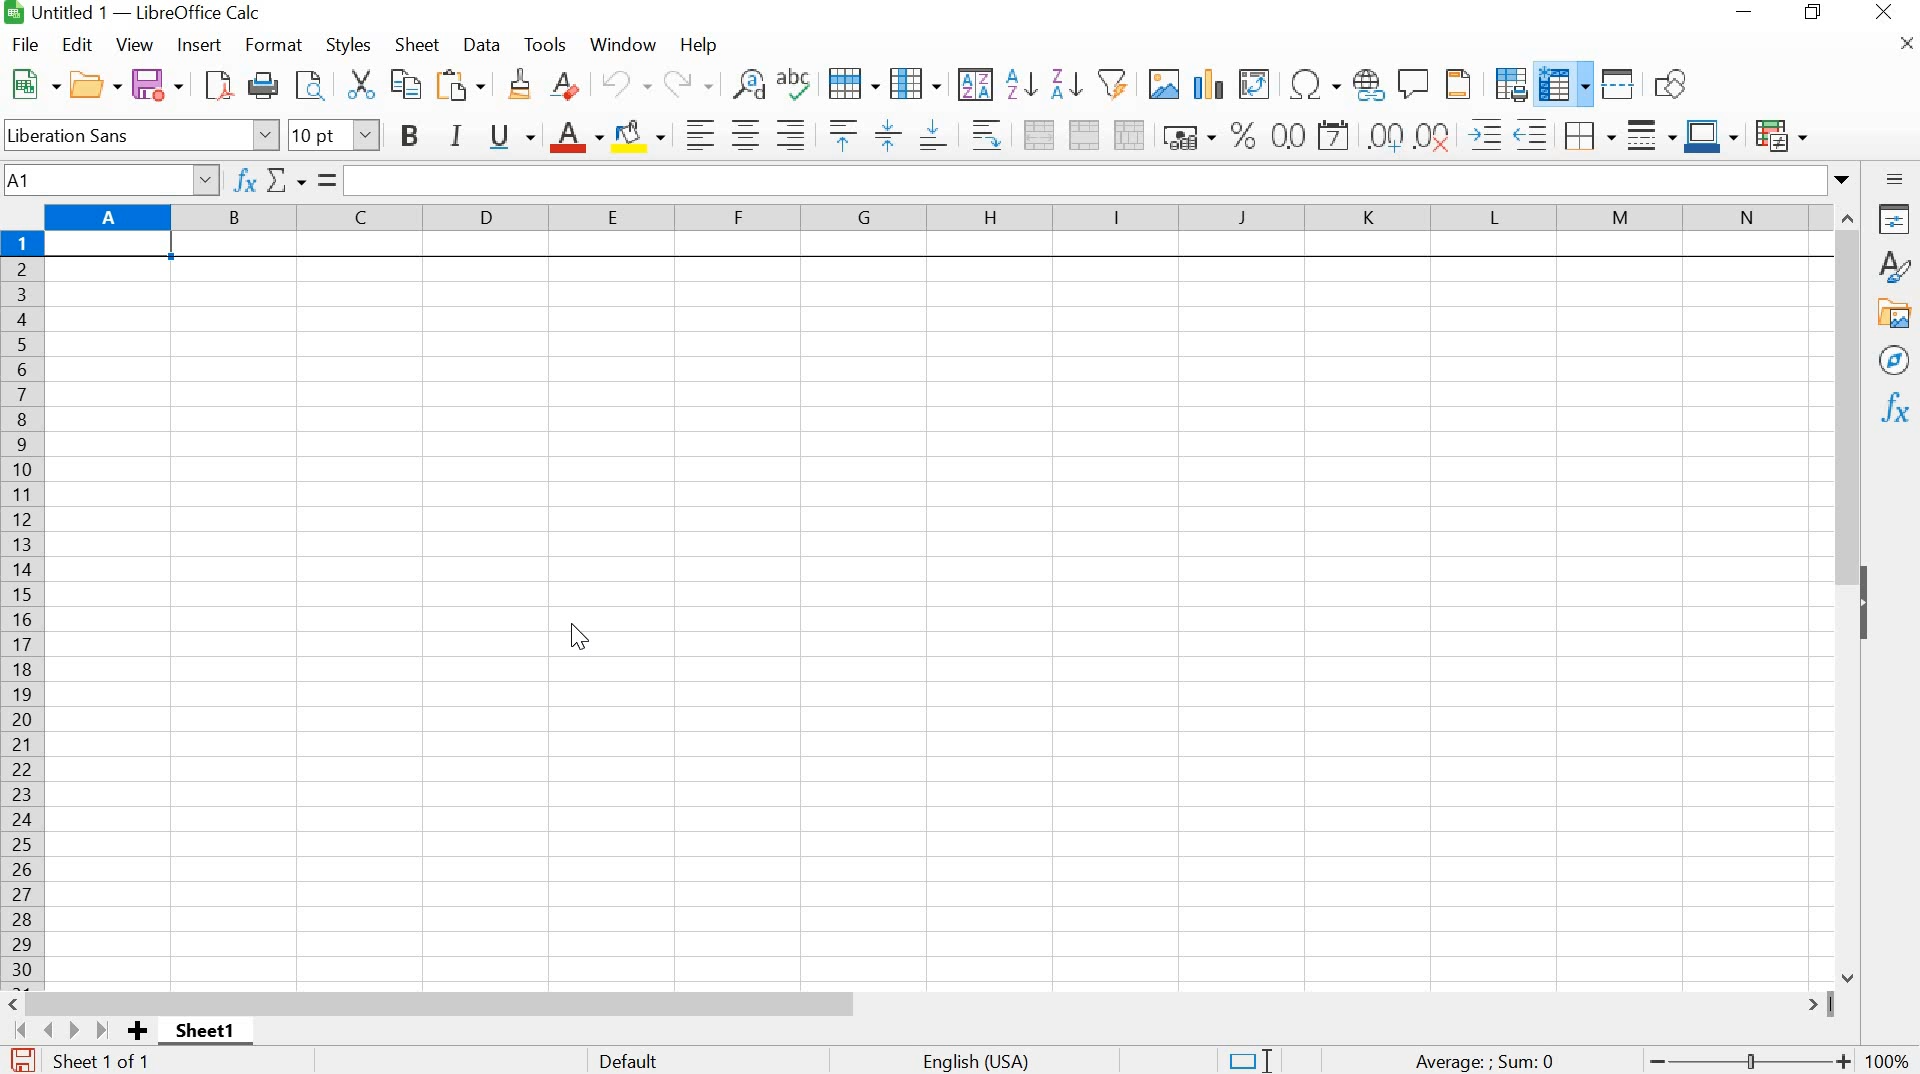  Describe the element at coordinates (1786, 132) in the screenshot. I see `CONDITIONAL` at that location.